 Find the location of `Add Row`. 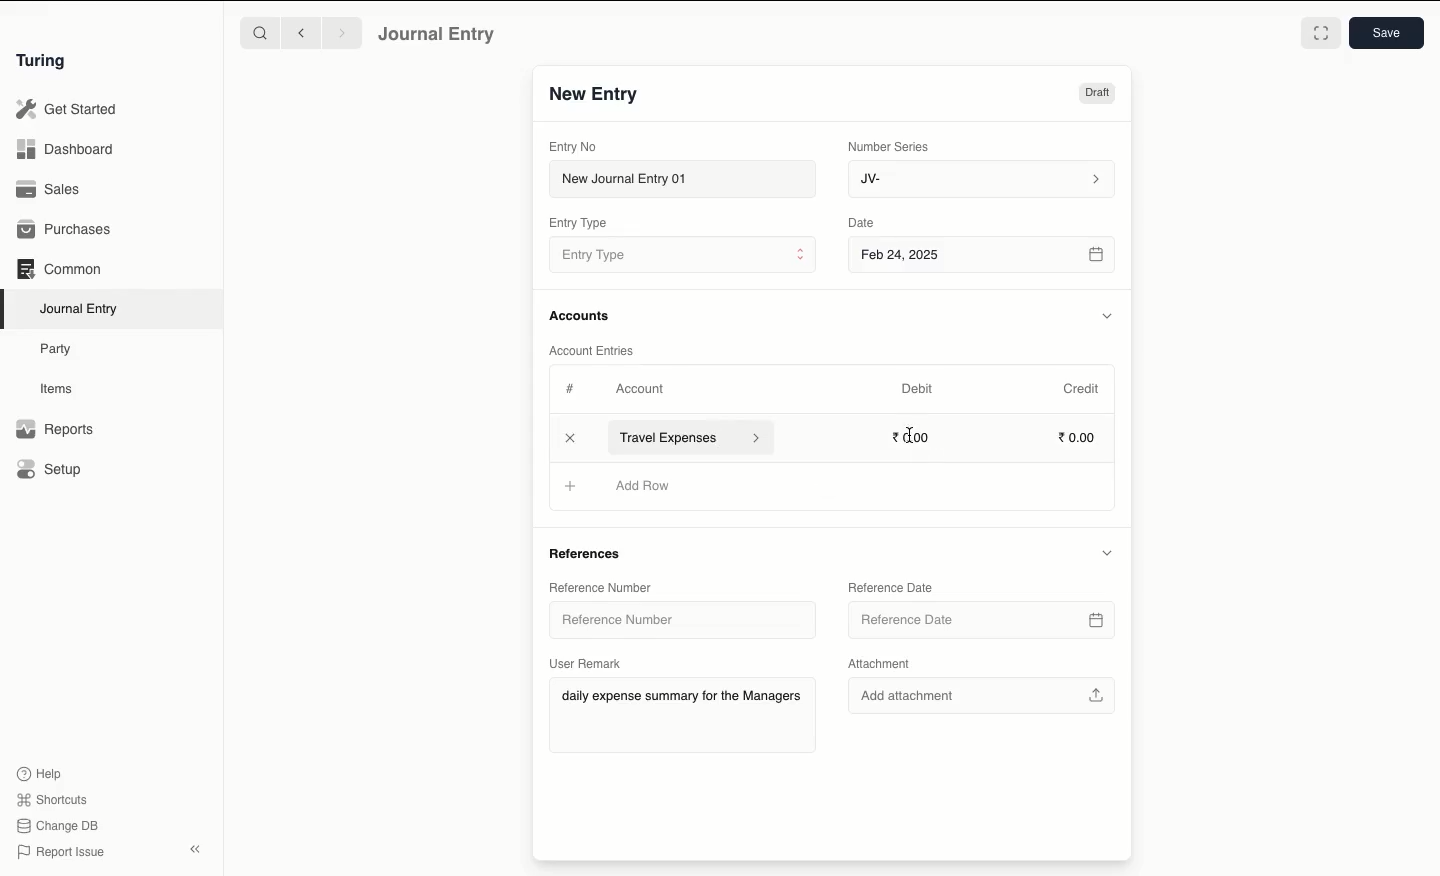

Add Row is located at coordinates (640, 486).